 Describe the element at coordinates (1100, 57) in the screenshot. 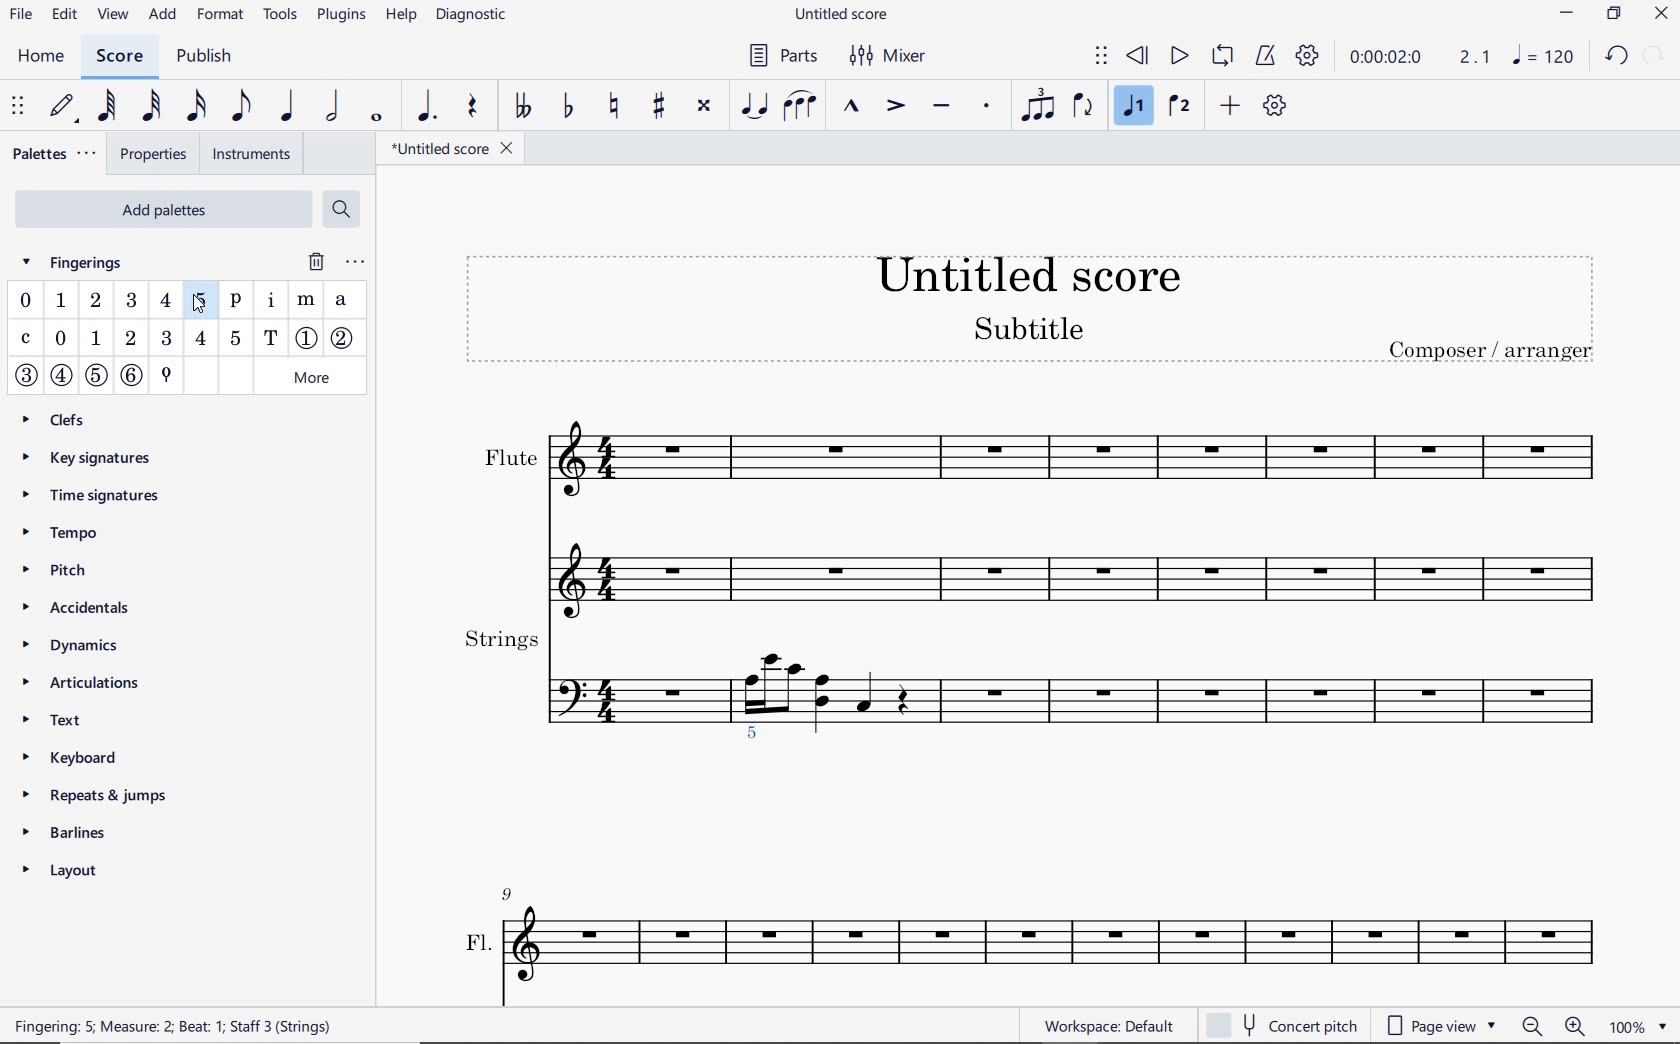

I see `select to move` at that location.